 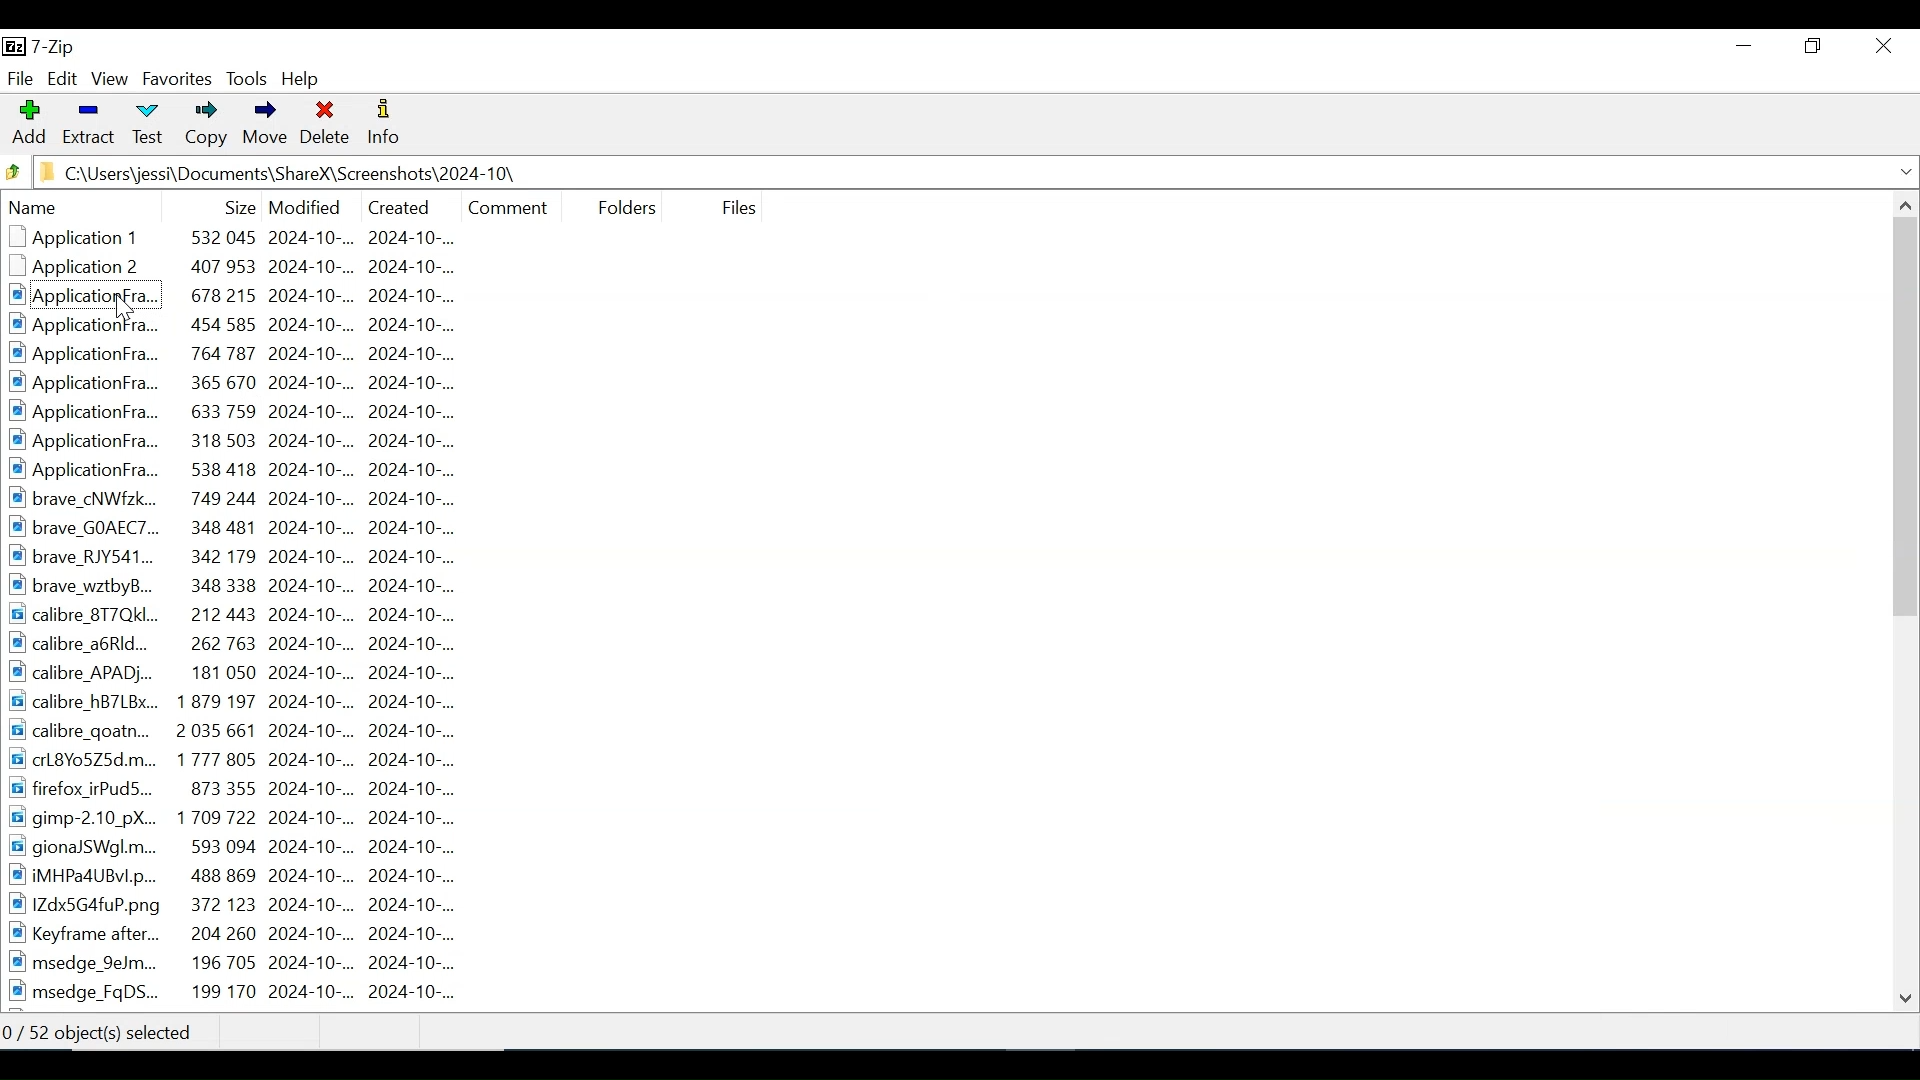 What do you see at coordinates (262, 126) in the screenshot?
I see `Move` at bounding box center [262, 126].